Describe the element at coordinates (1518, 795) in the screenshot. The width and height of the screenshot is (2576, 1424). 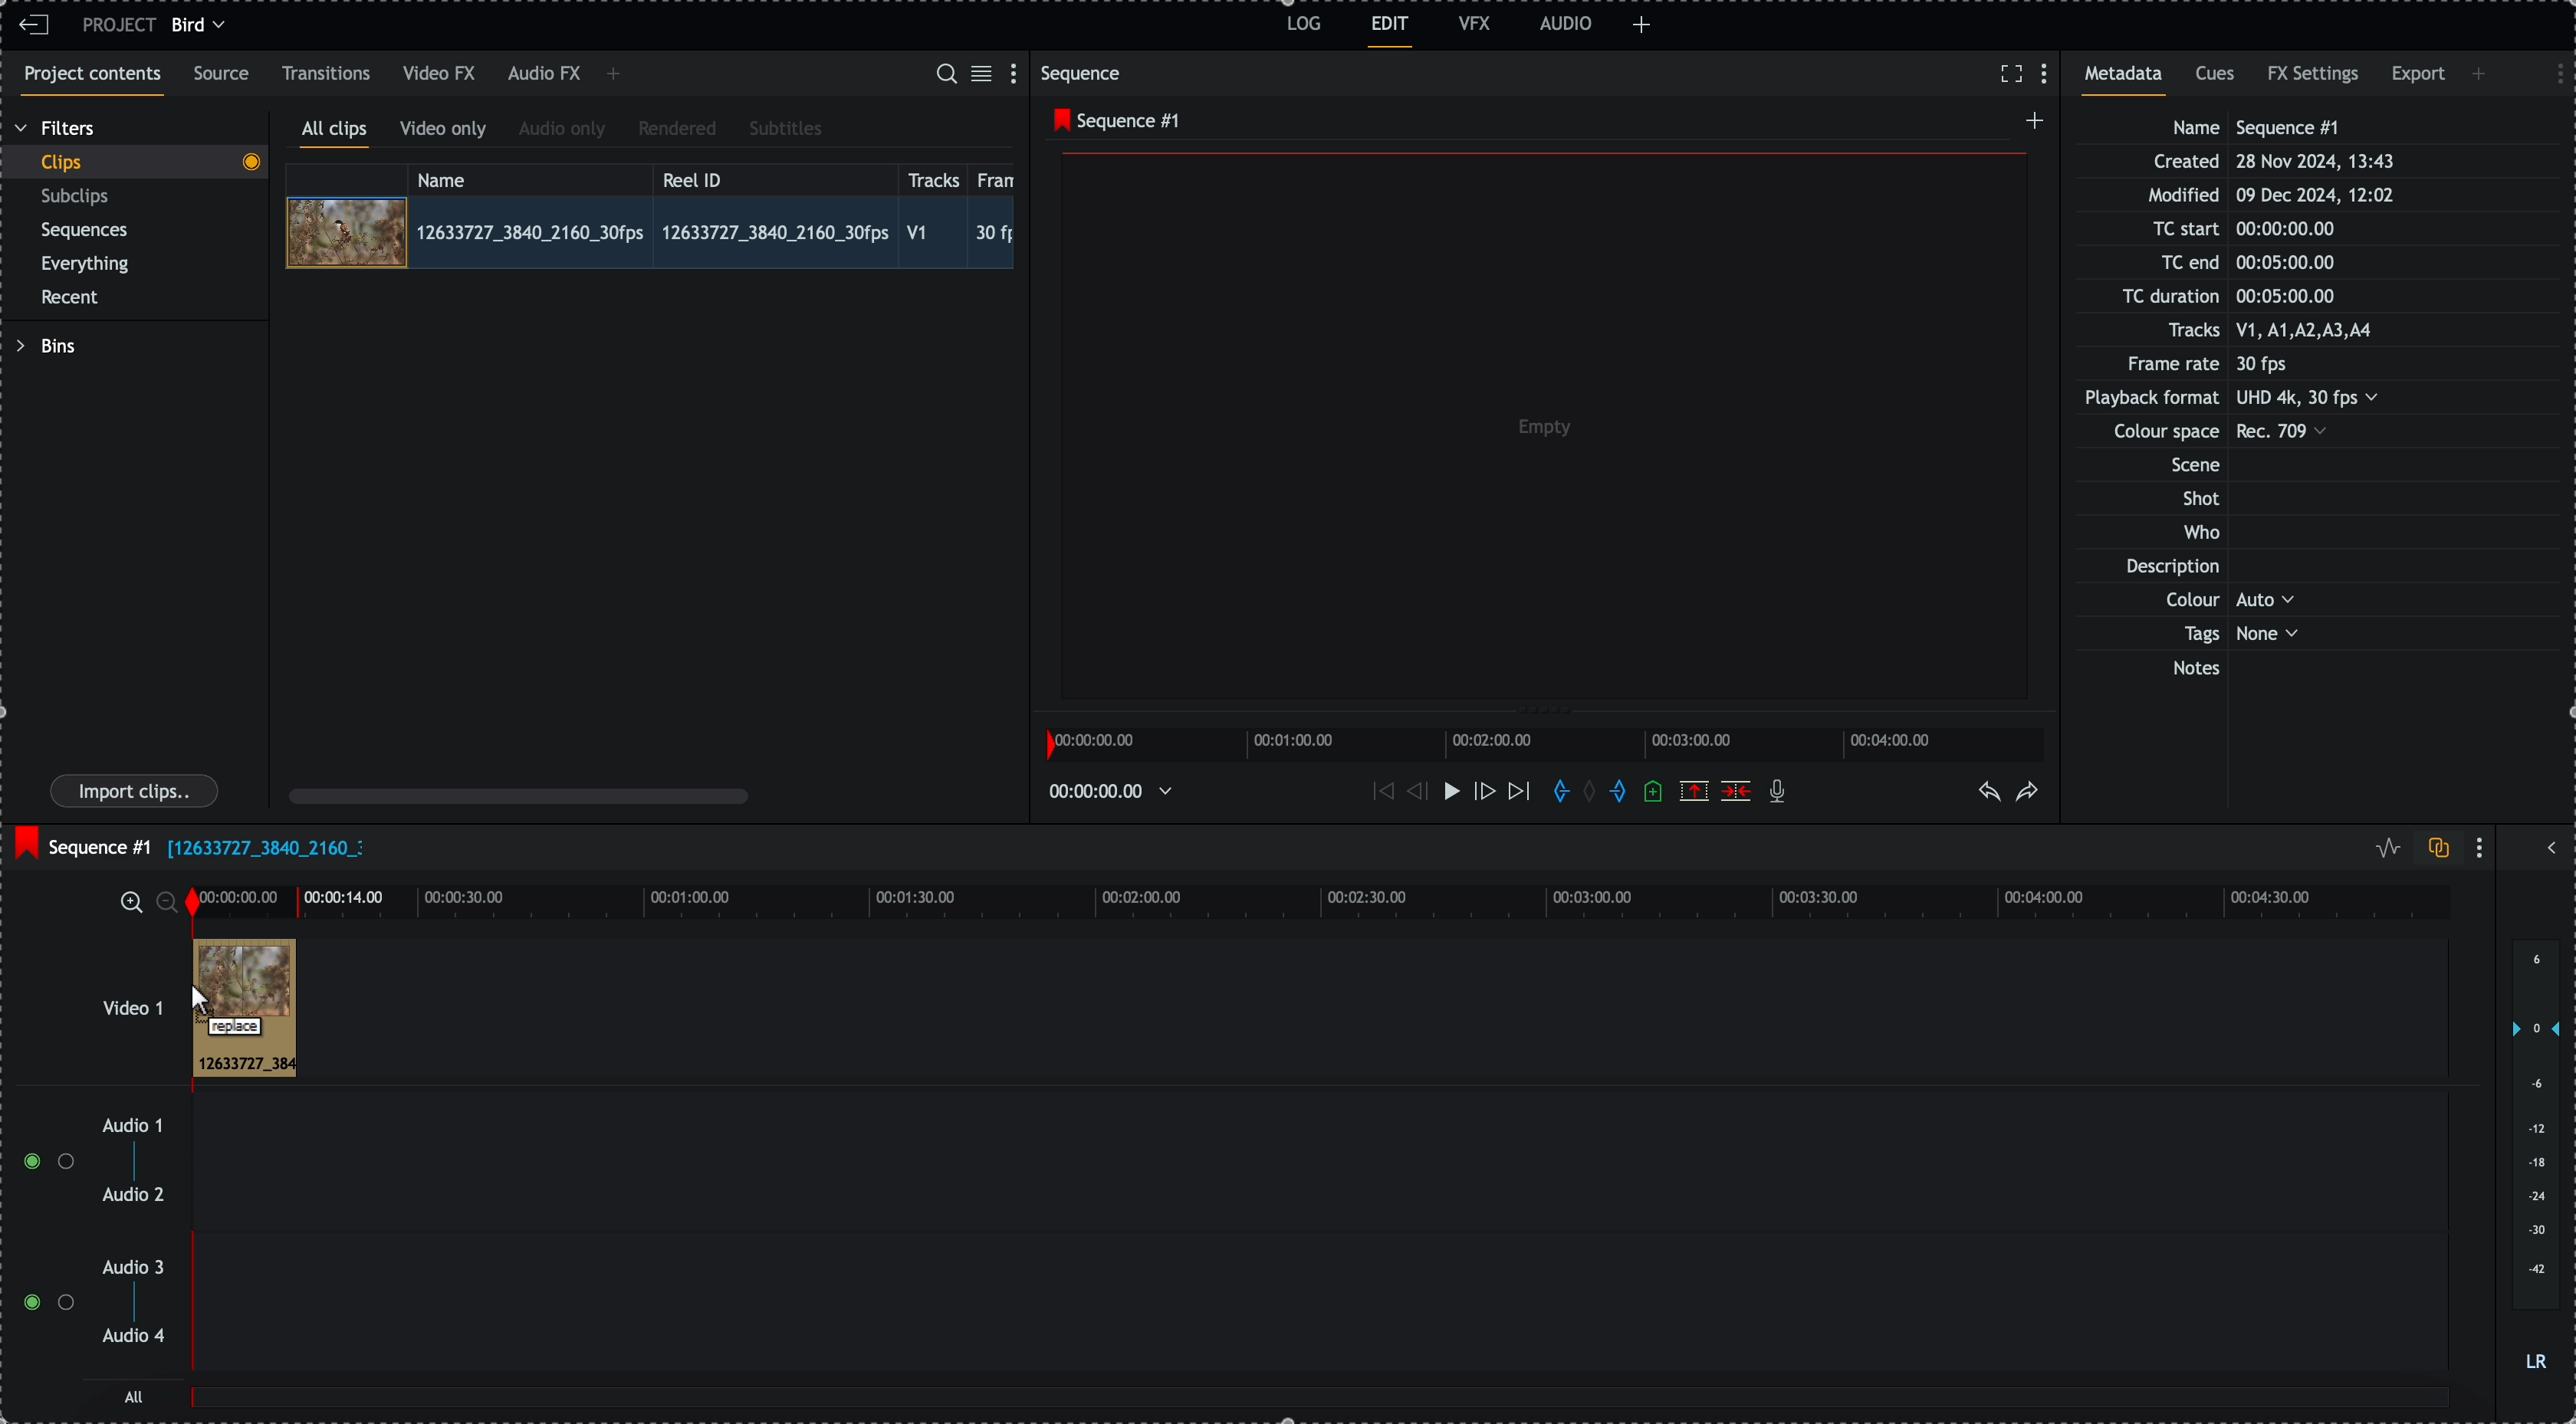
I see `move foward` at that location.